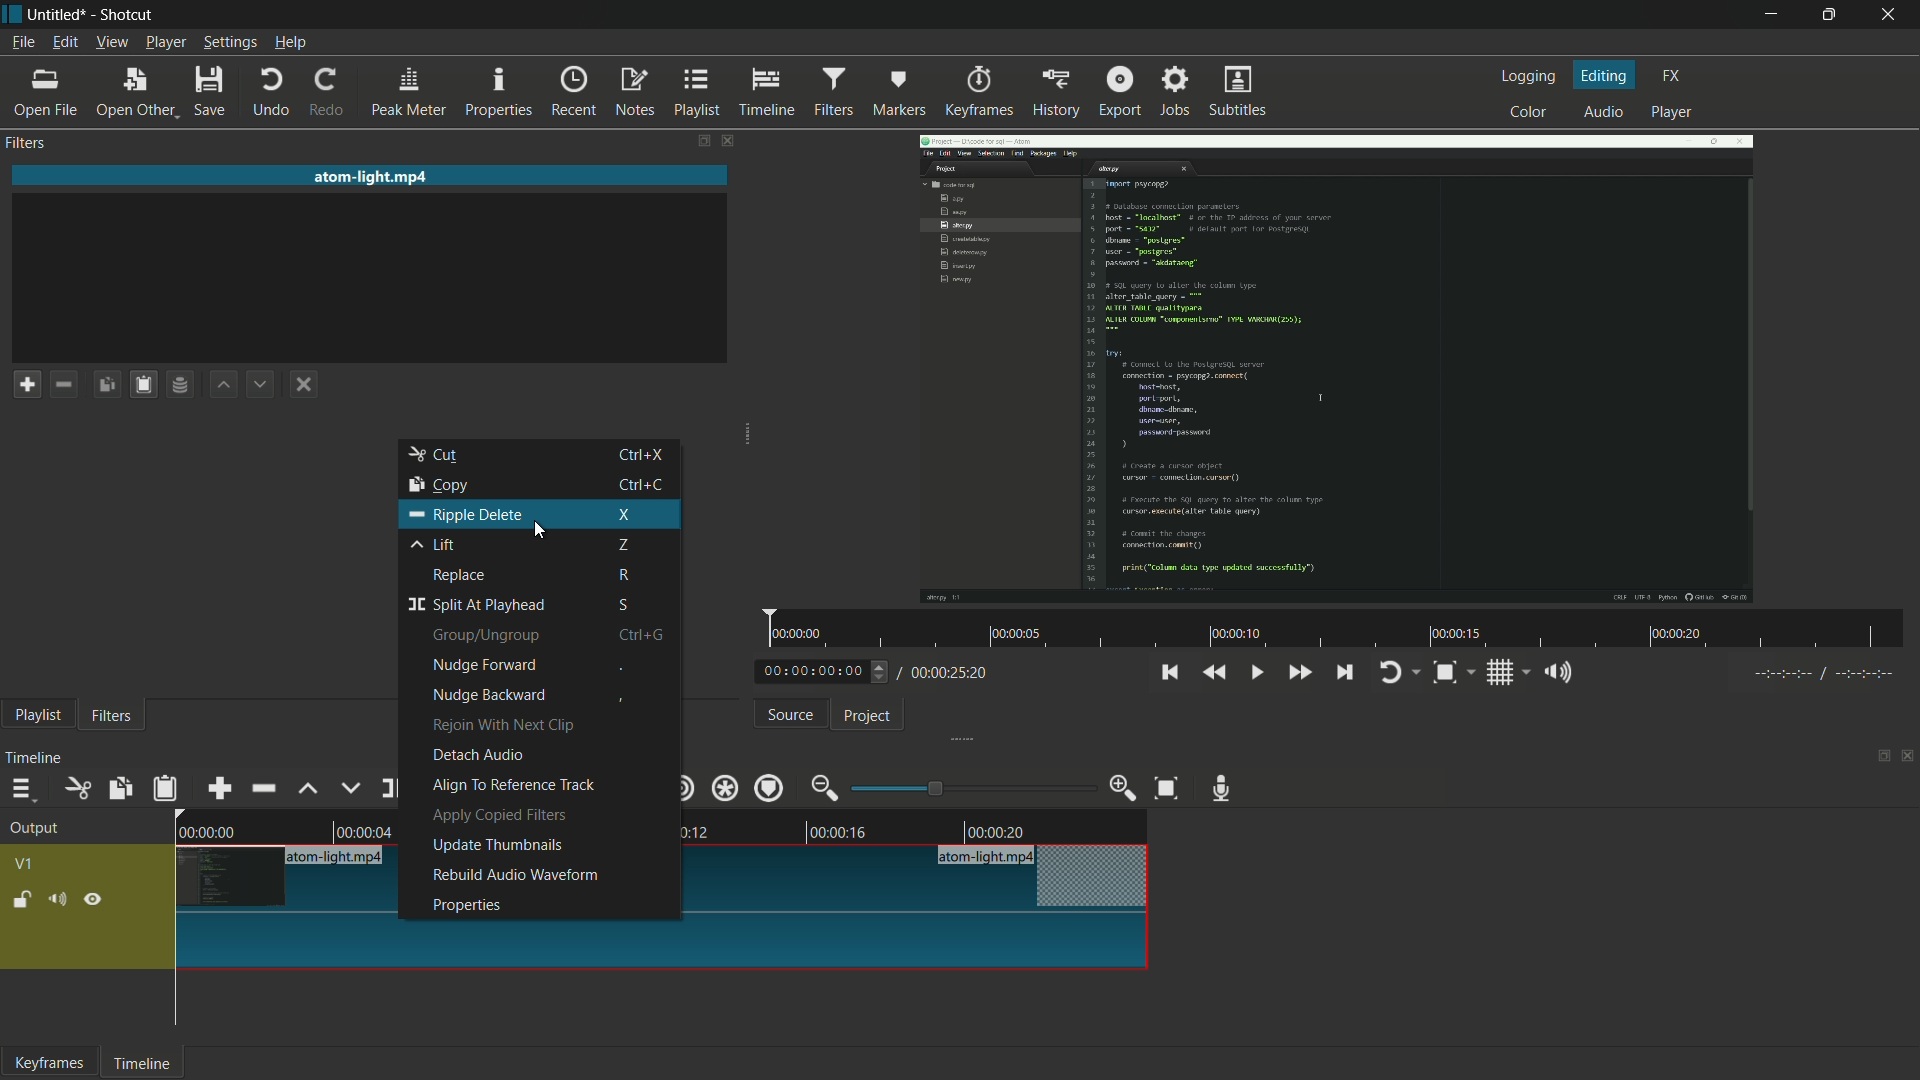 The image size is (1920, 1080). I want to click on fx, so click(1672, 76).